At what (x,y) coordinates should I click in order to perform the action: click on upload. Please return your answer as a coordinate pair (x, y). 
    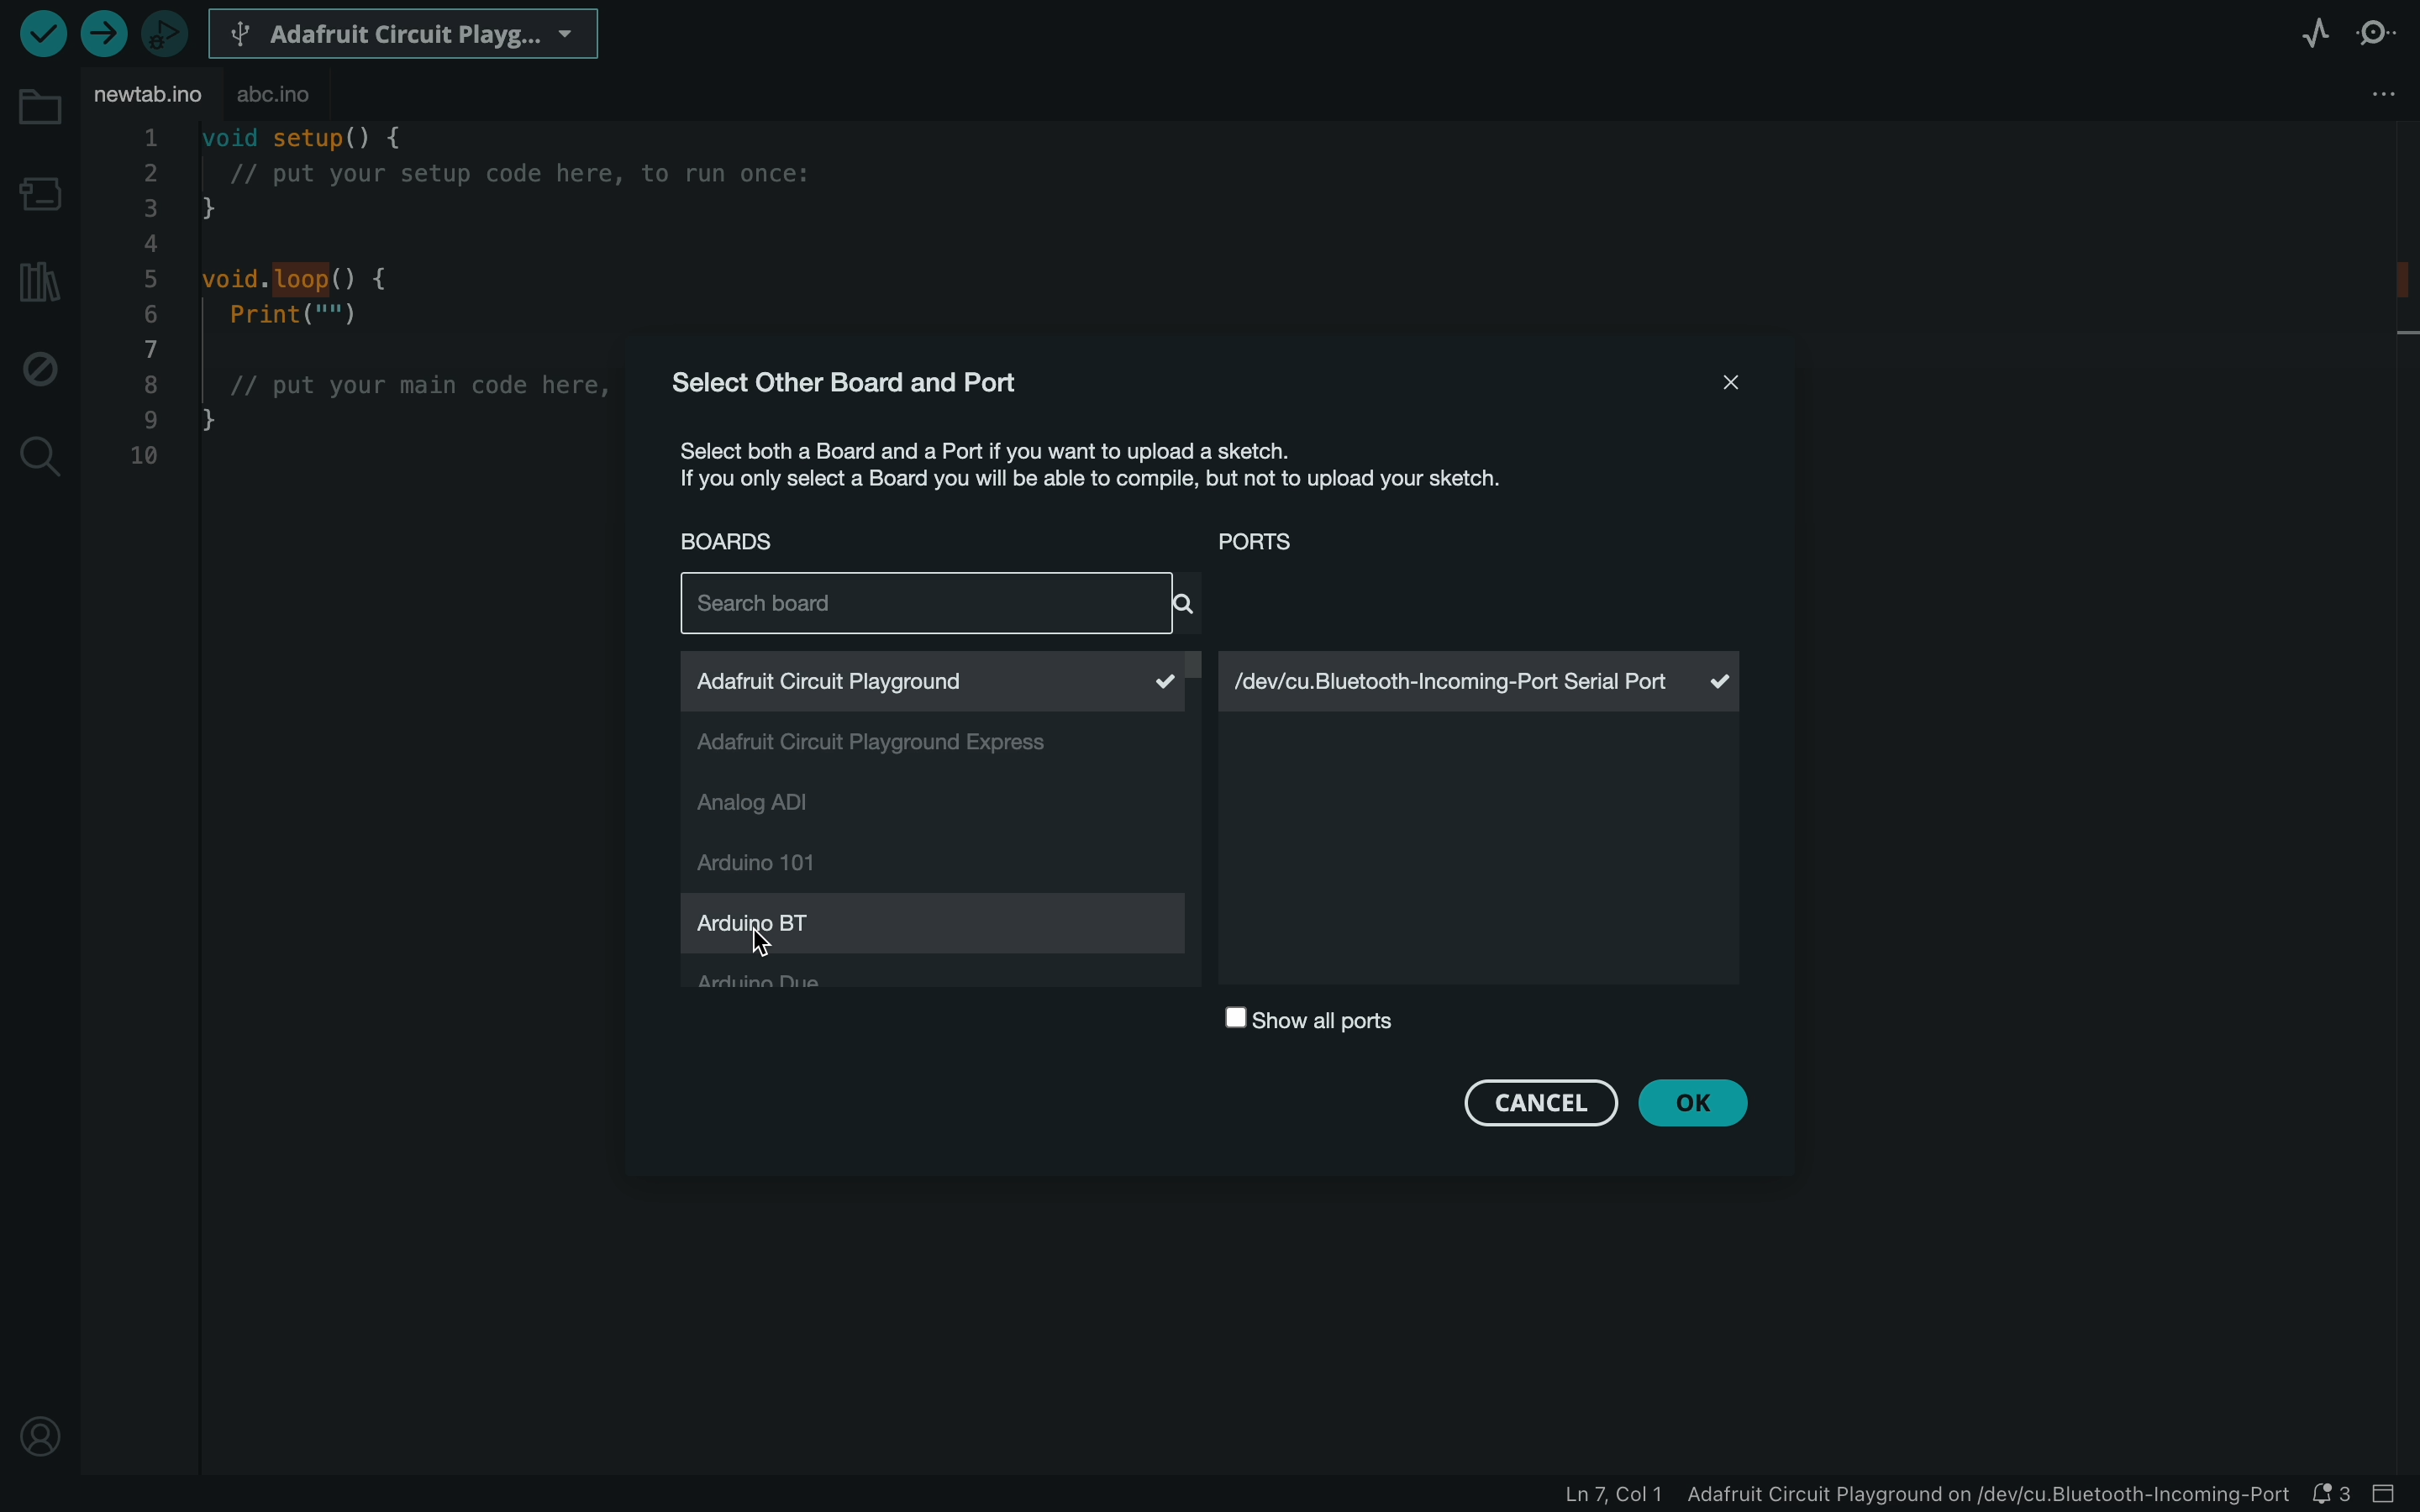
    Looking at the image, I should click on (97, 37).